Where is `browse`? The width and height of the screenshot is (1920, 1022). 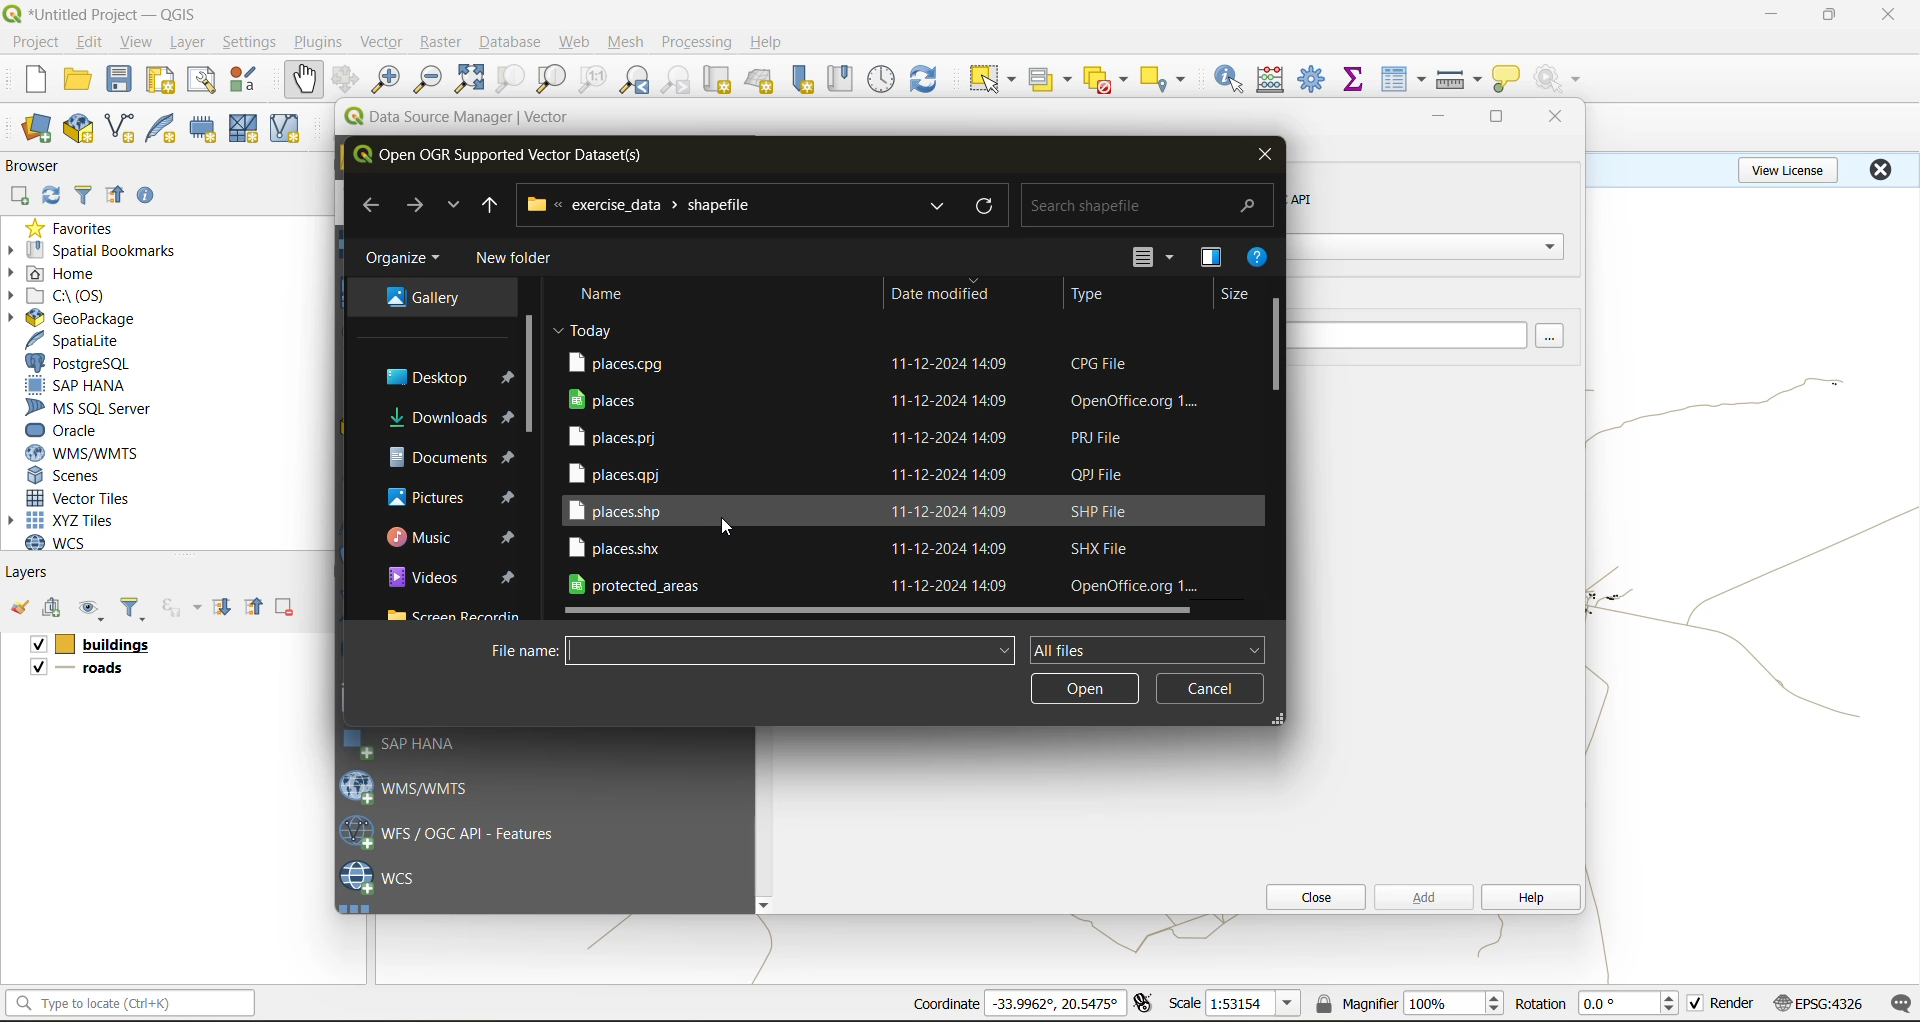
browse is located at coordinates (1556, 337).